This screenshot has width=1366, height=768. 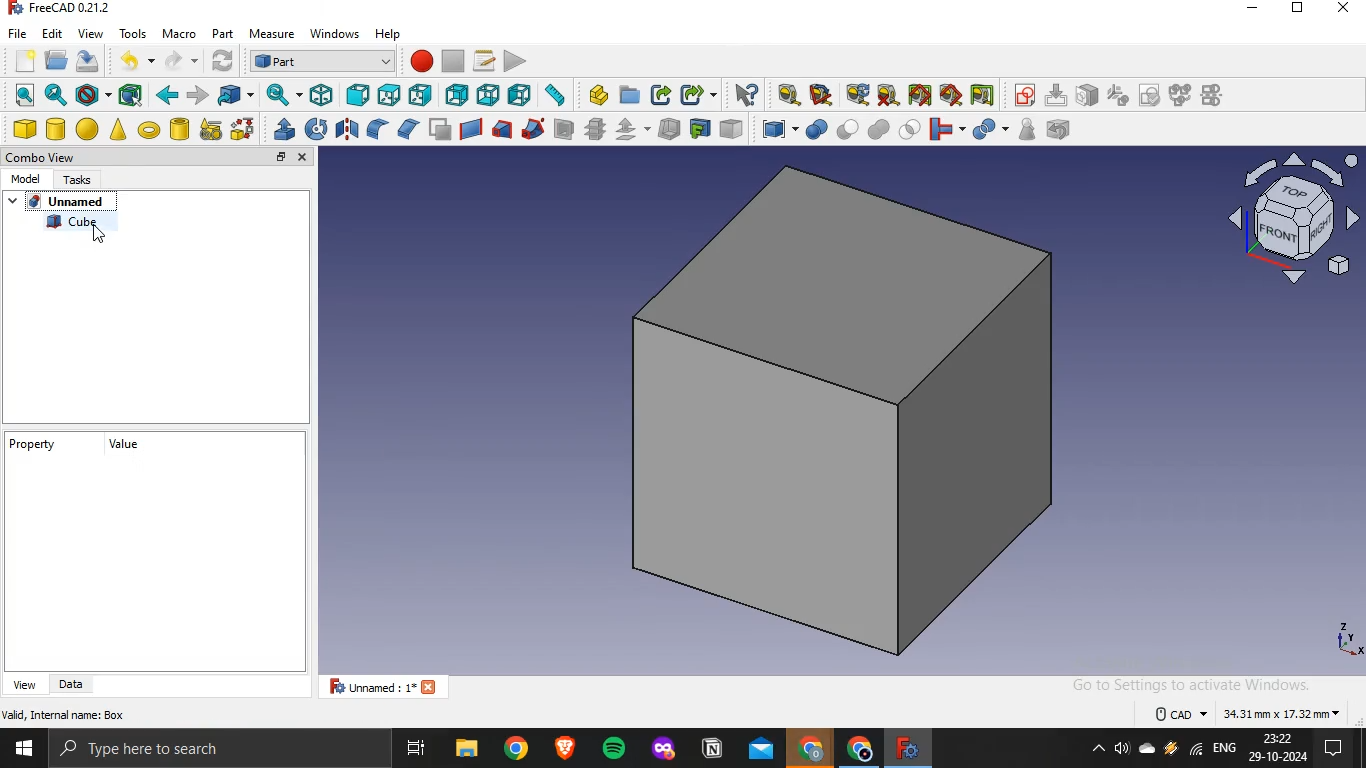 I want to click on forward, so click(x=198, y=95).